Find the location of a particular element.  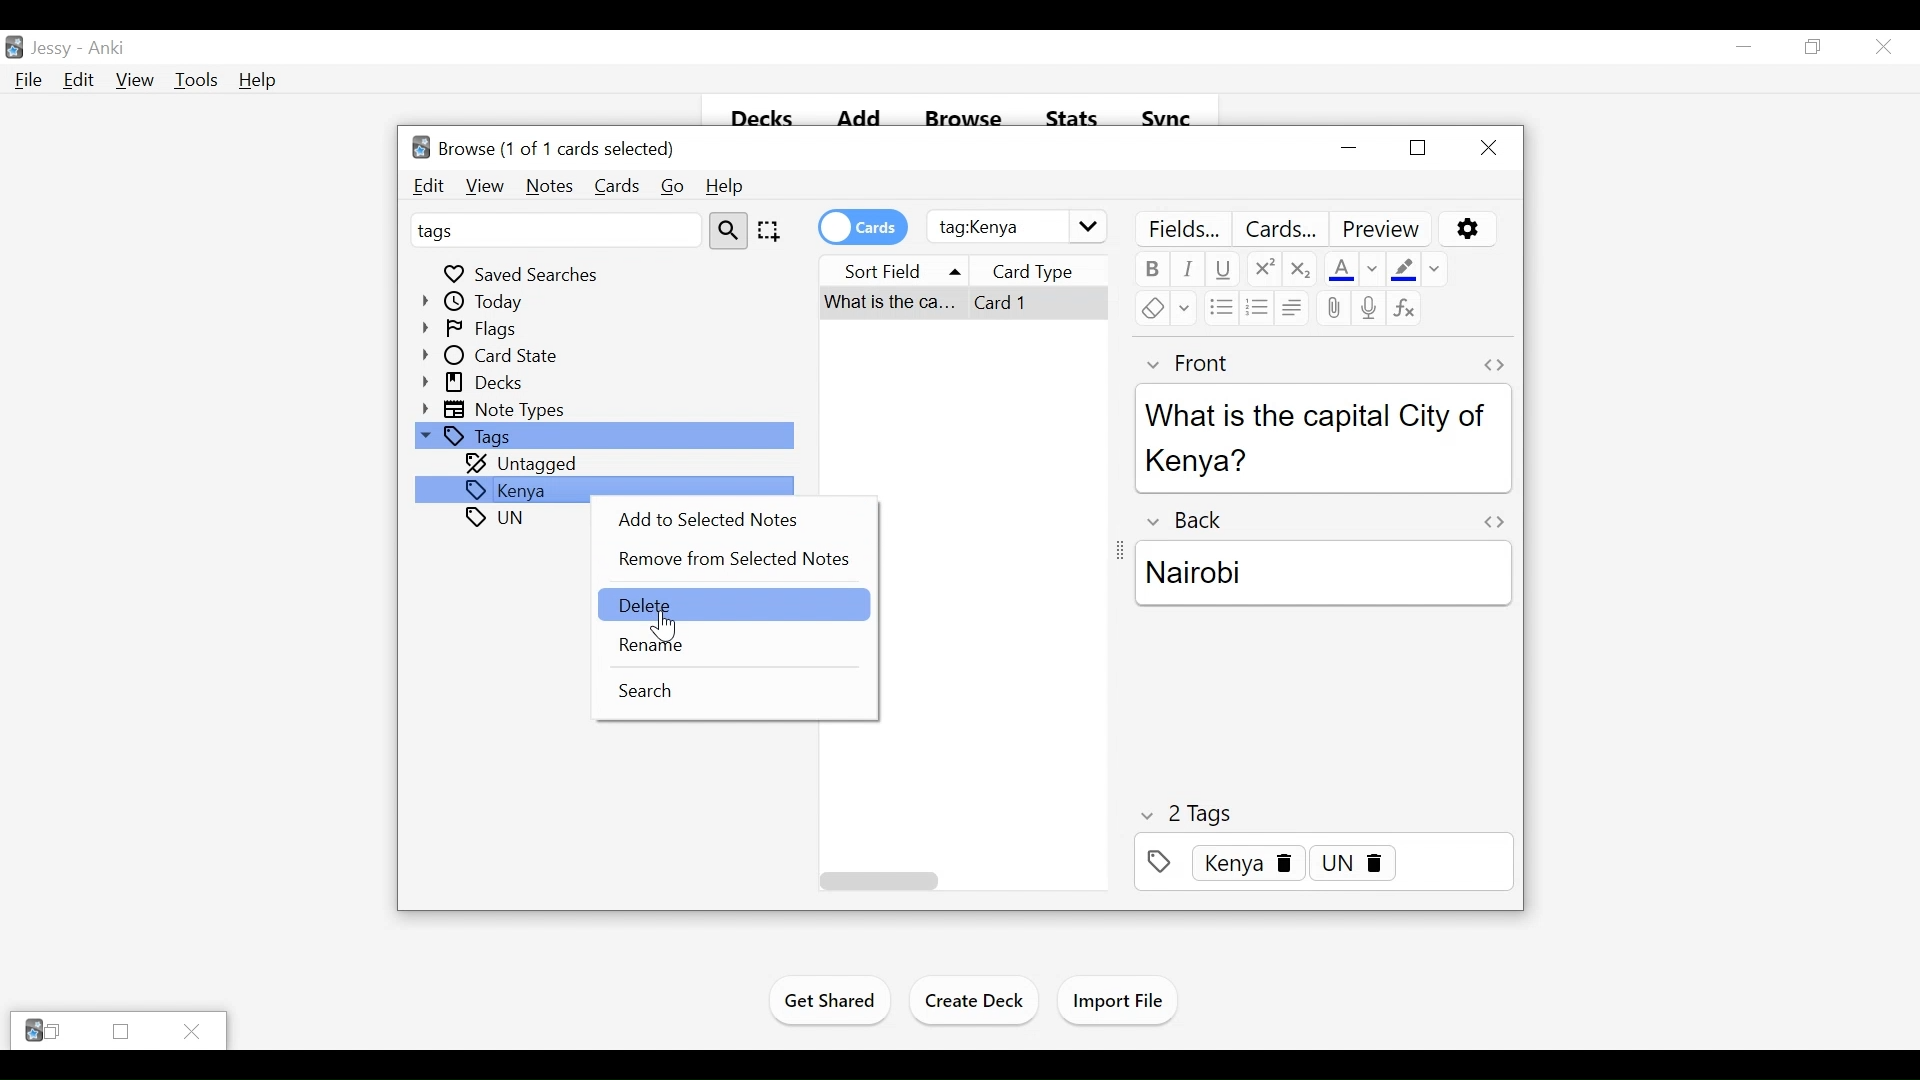

Nairobi is located at coordinates (1322, 572).